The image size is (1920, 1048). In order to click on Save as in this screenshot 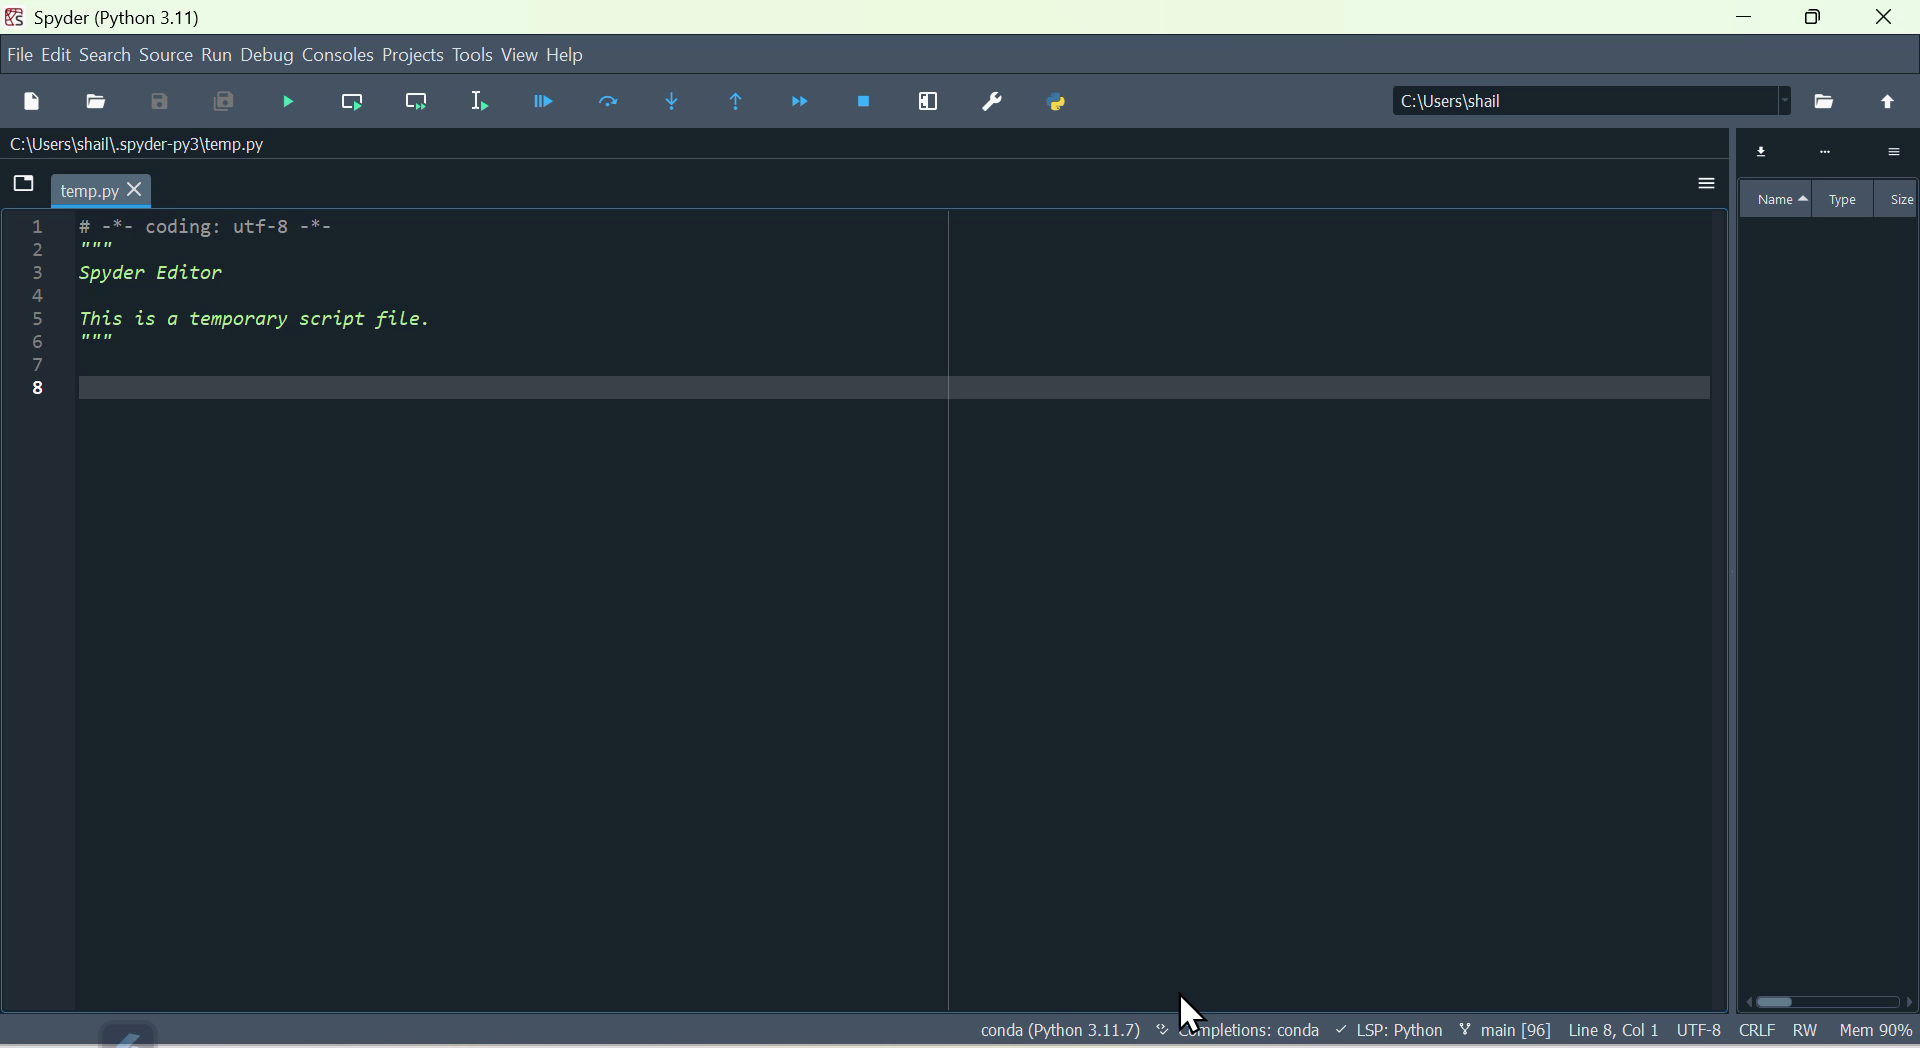, I will do `click(156, 102)`.